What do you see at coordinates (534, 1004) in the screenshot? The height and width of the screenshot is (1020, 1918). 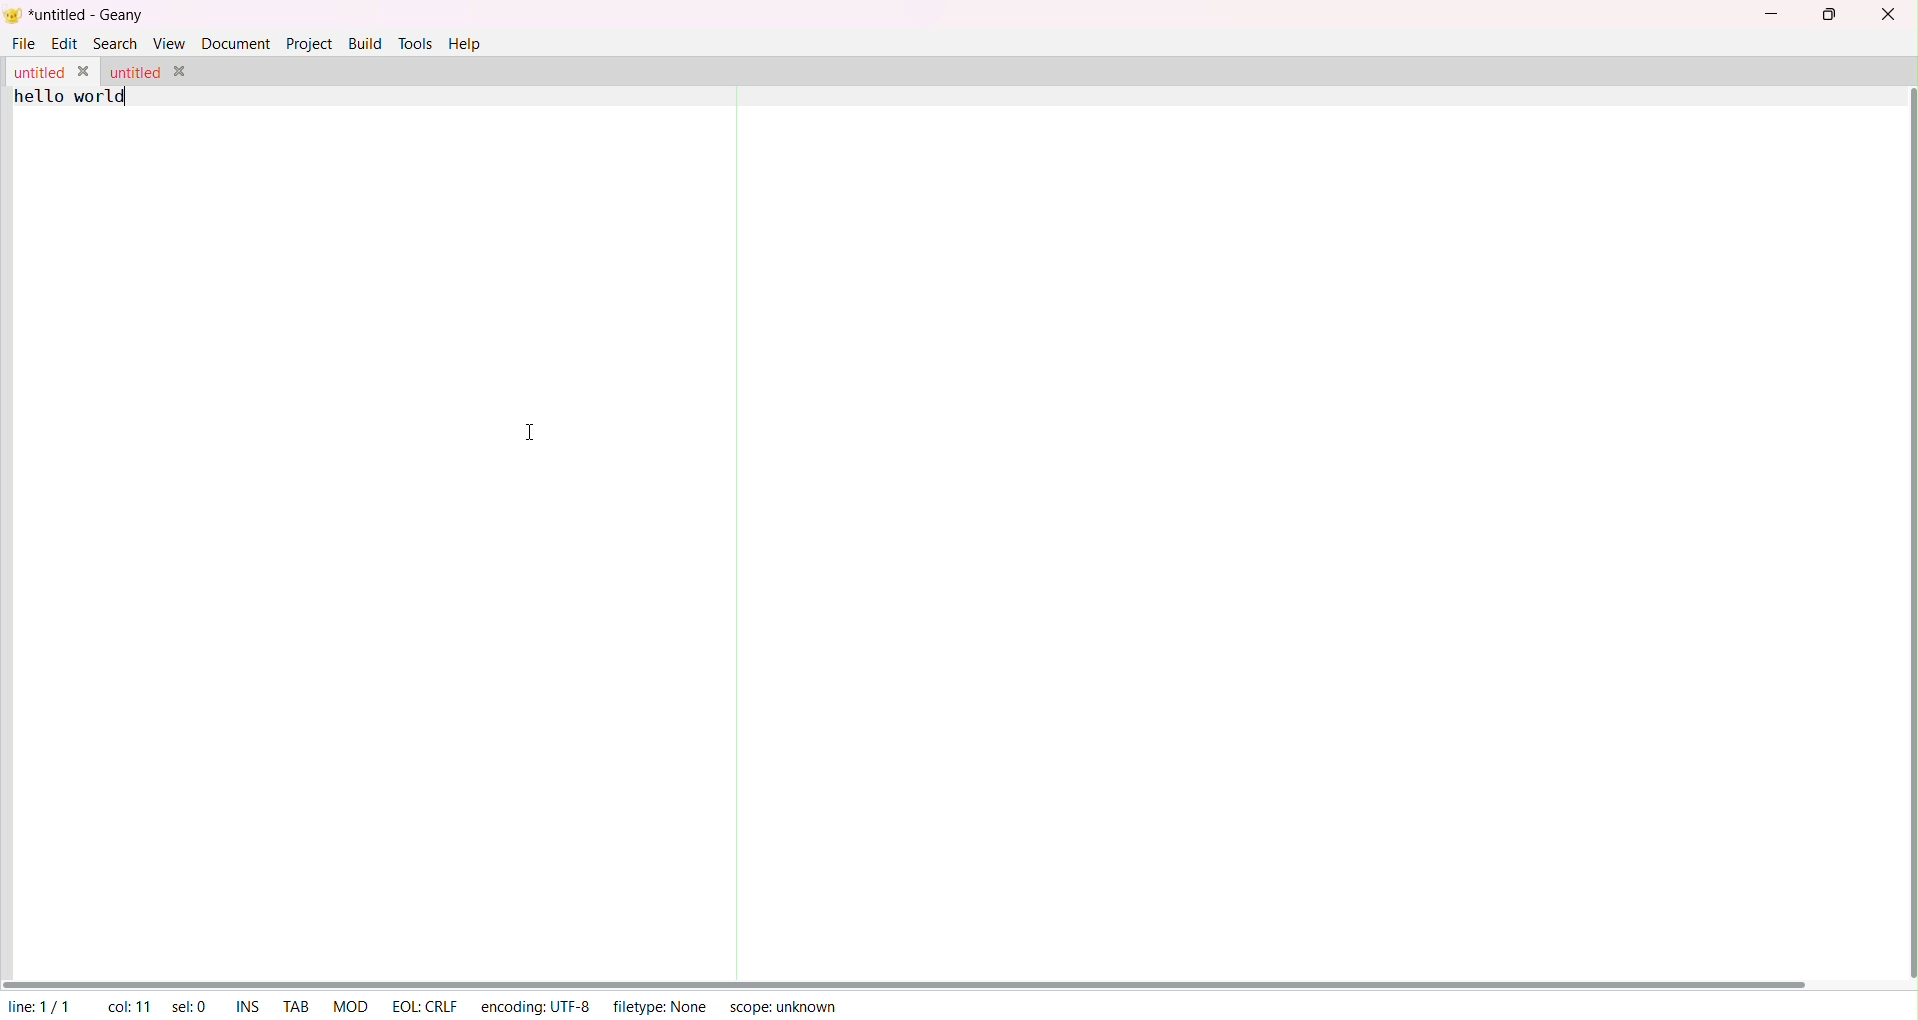 I see `encoding: UTF-8` at bounding box center [534, 1004].